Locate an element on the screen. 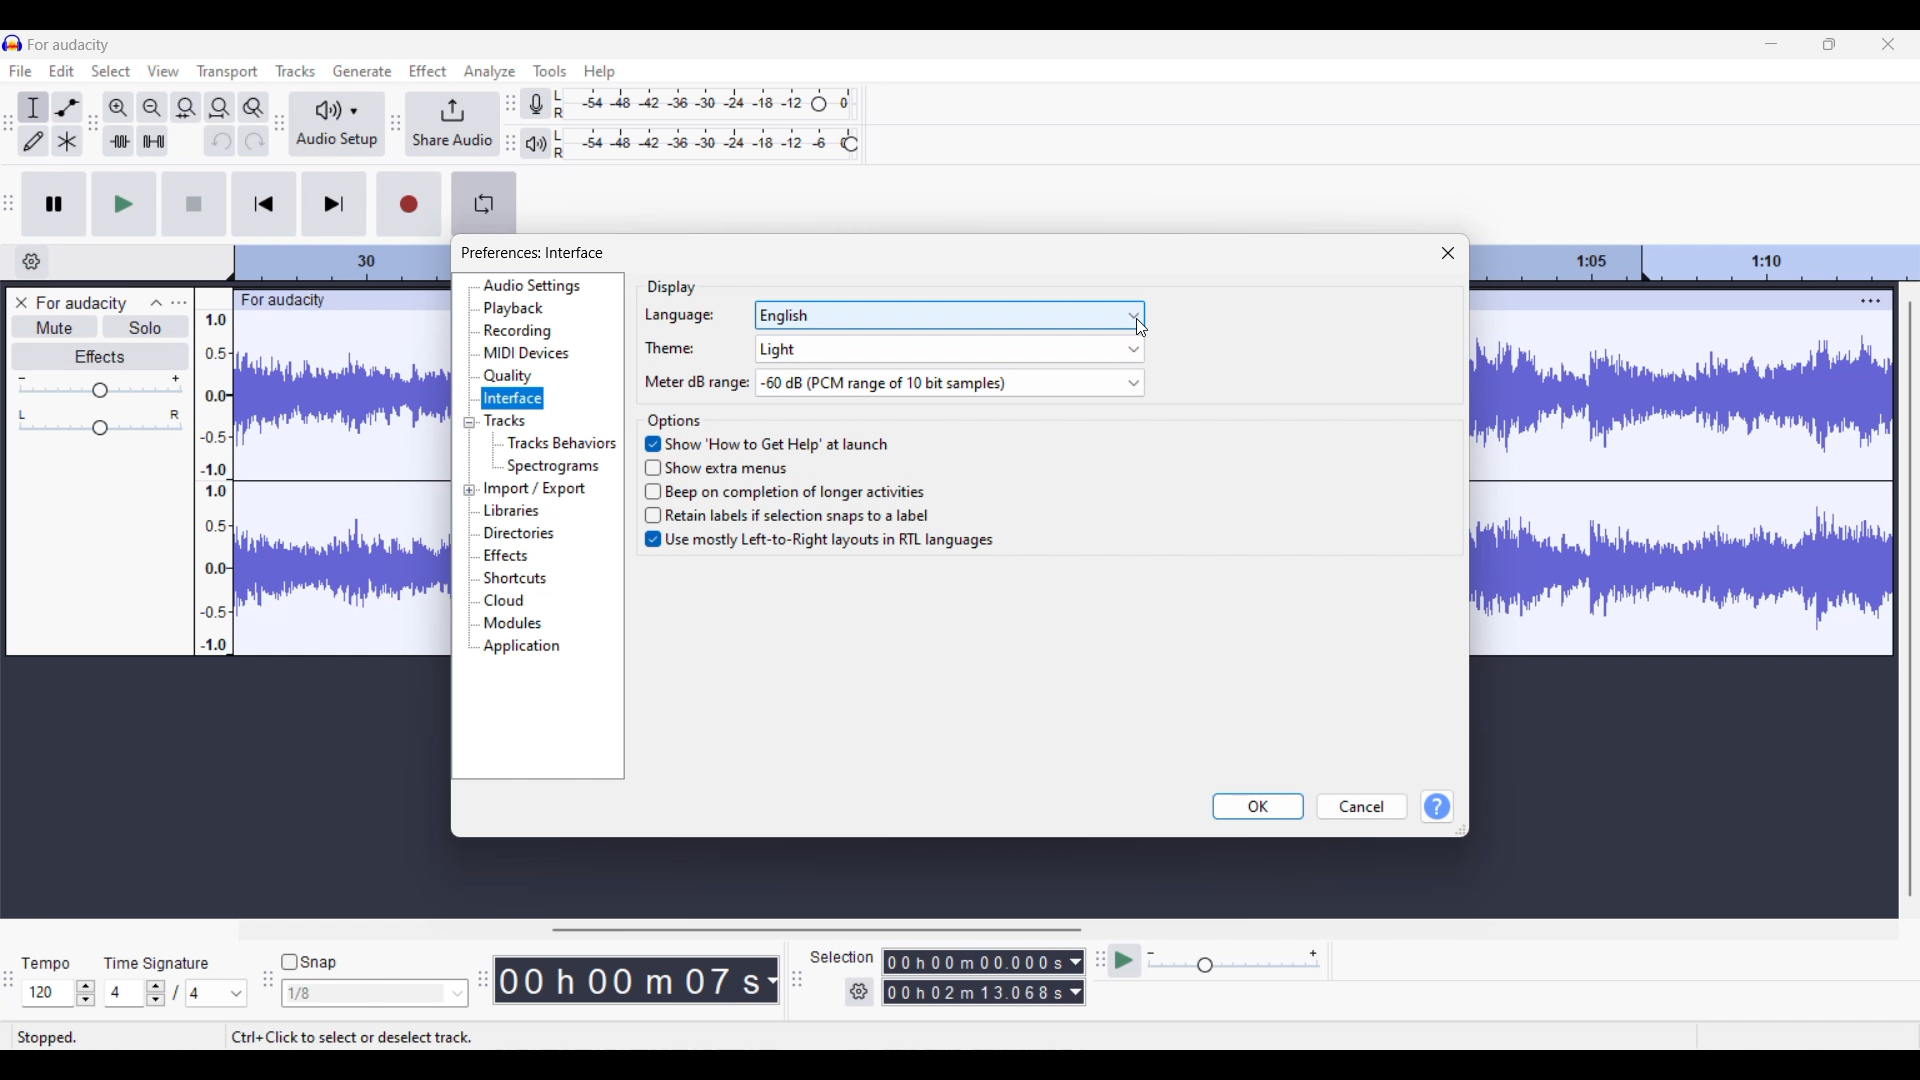 This screenshot has height=1080, width=1920. Cloud is located at coordinates (505, 600).